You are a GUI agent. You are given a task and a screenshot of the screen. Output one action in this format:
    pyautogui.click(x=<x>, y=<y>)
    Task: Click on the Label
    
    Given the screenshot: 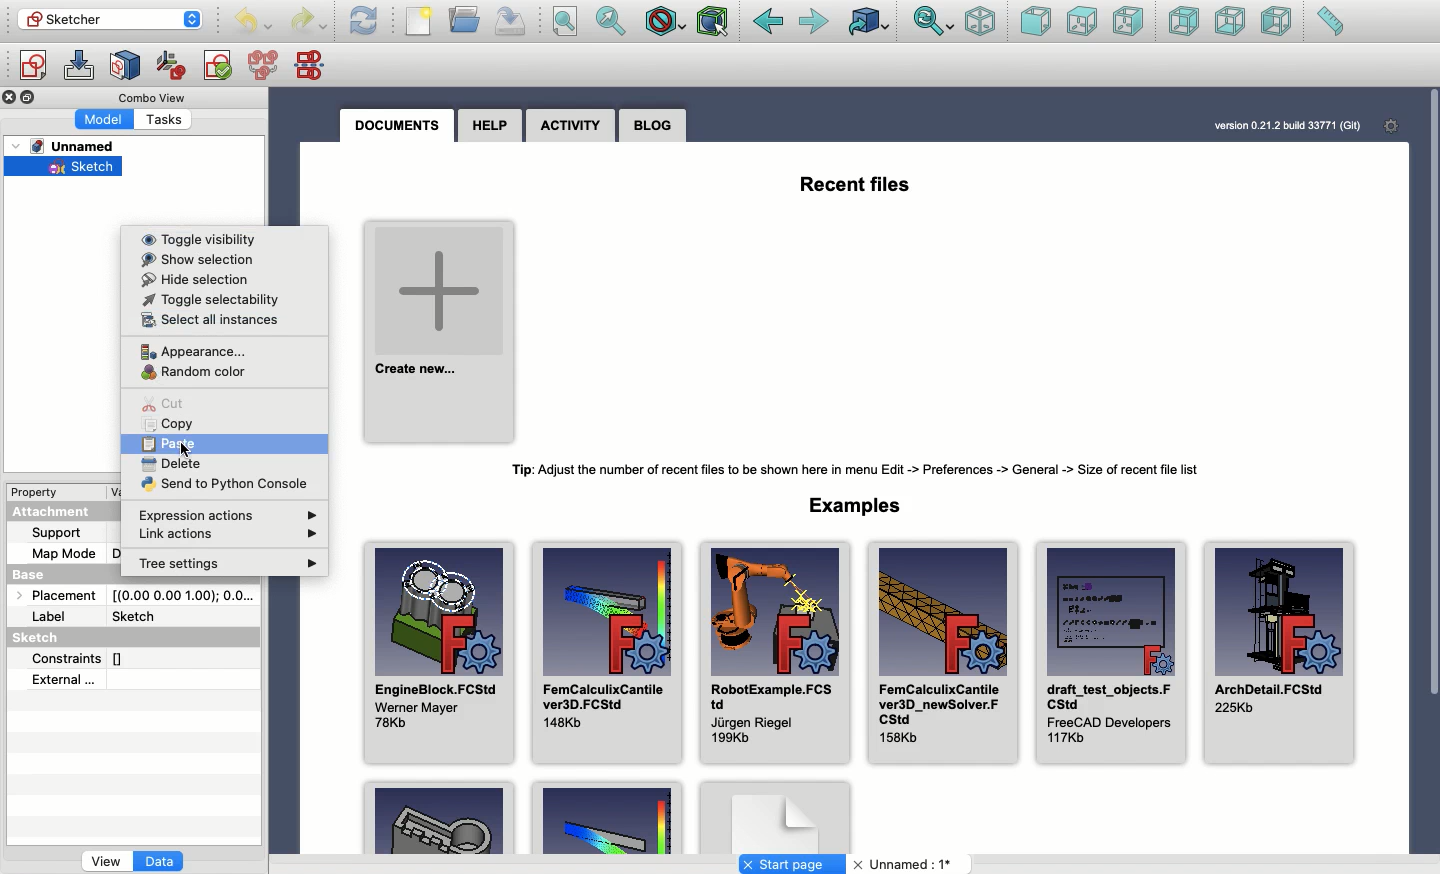 What is the action you would take?
    pyautogui.click(x=52, y=617)
    